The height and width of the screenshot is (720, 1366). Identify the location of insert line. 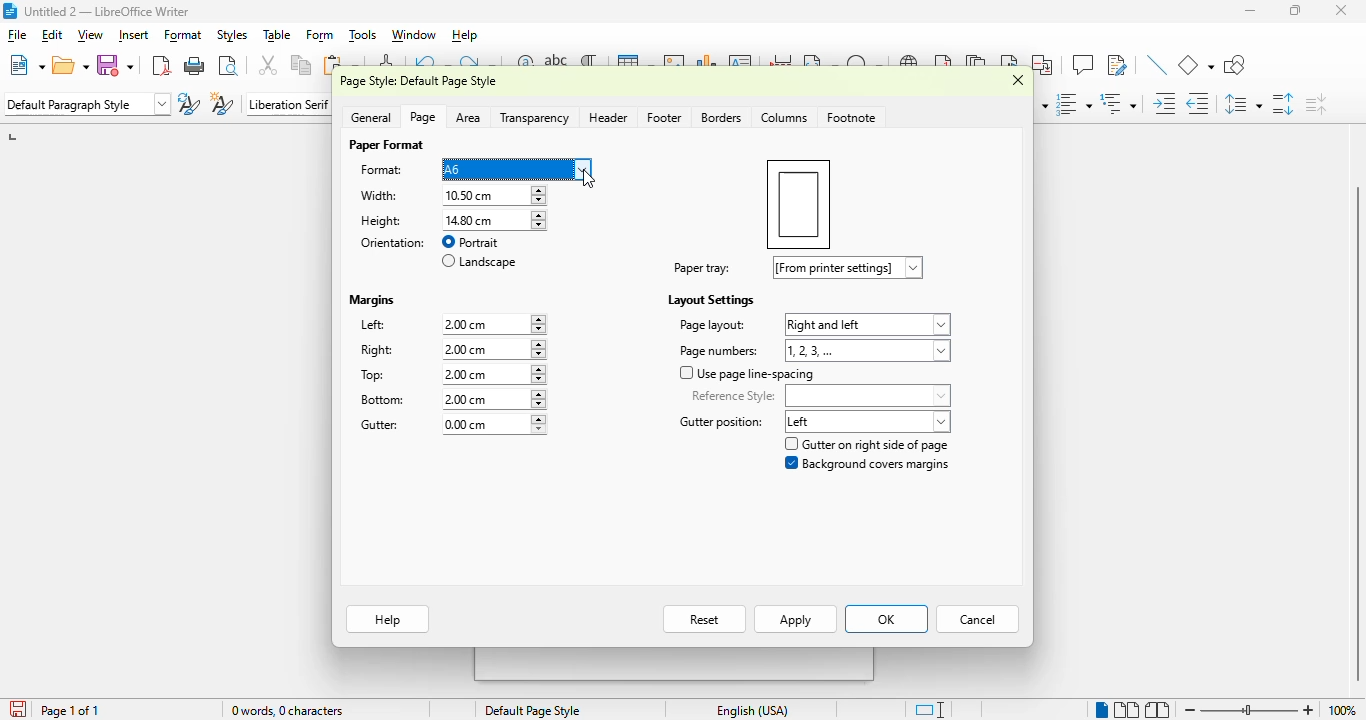
(1156, 64).